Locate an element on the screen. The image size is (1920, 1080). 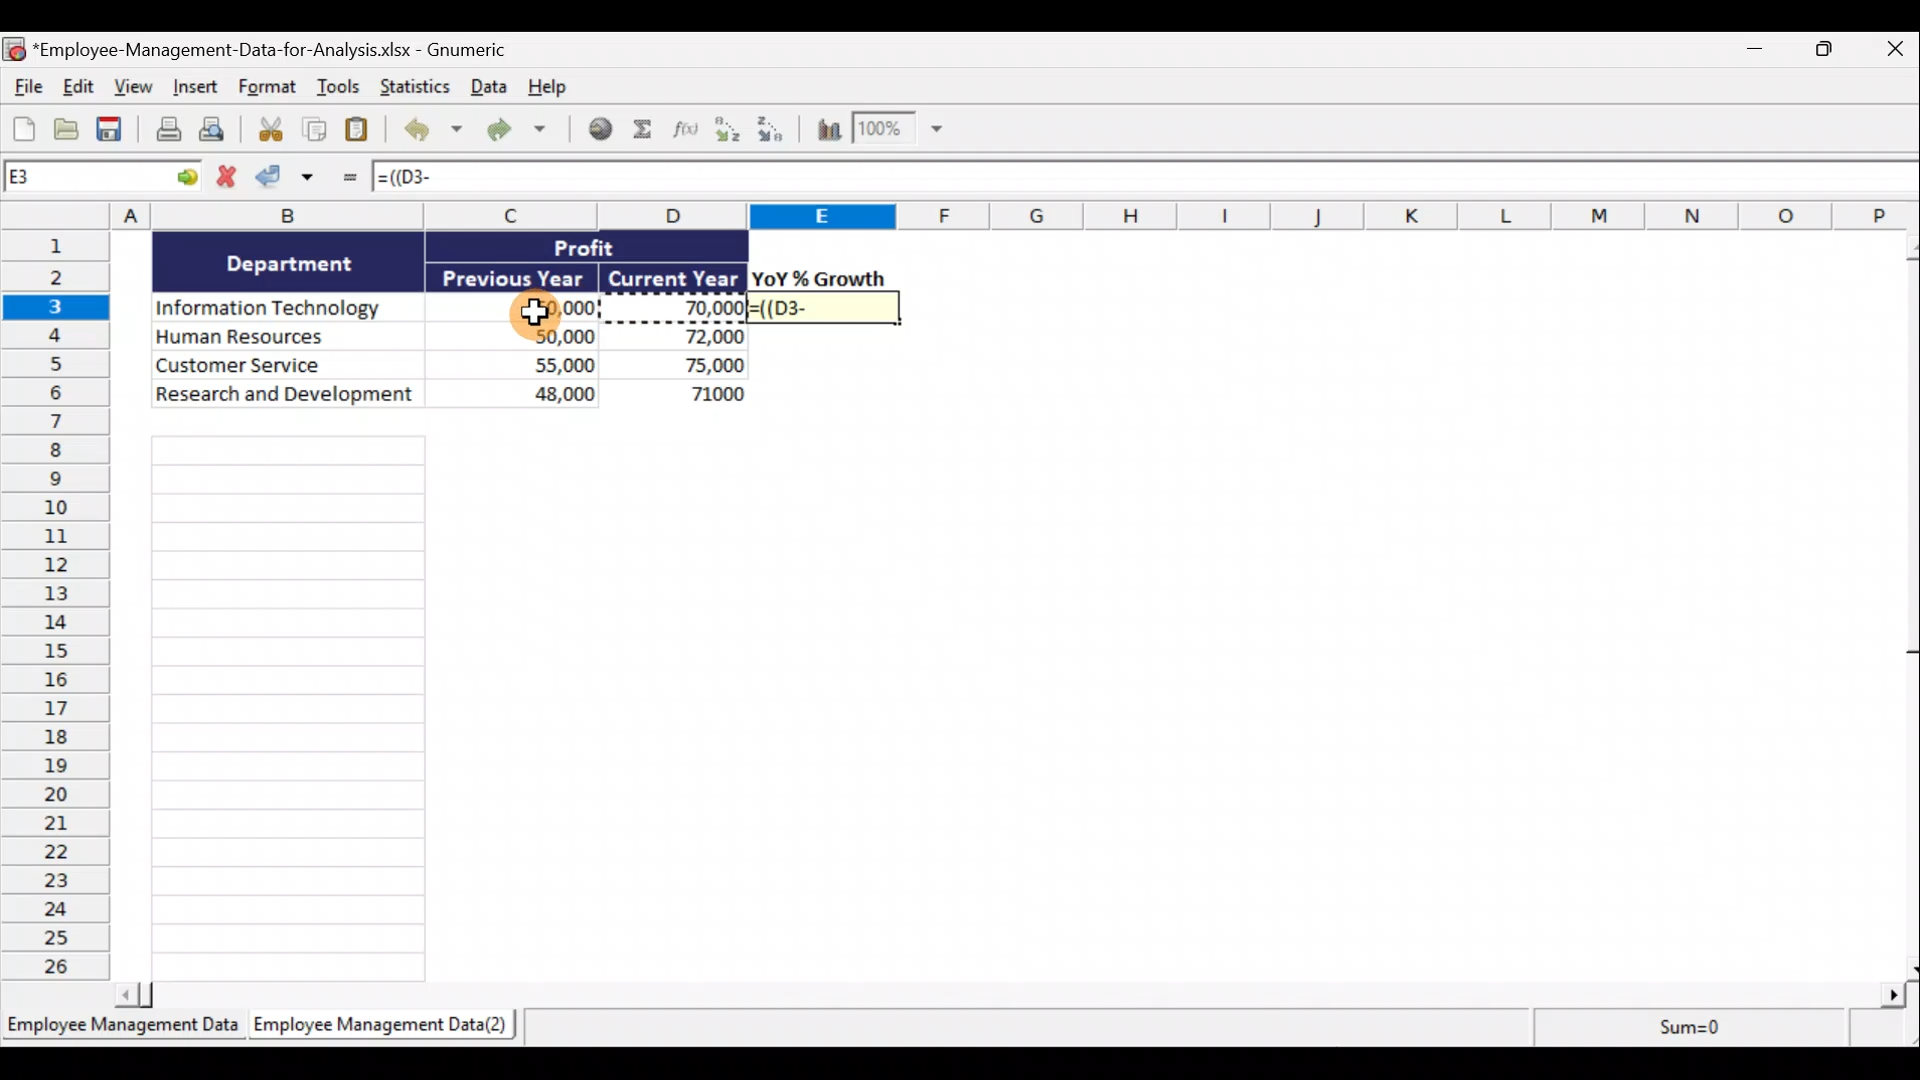
Zoom is located at coordinates (897, 131).